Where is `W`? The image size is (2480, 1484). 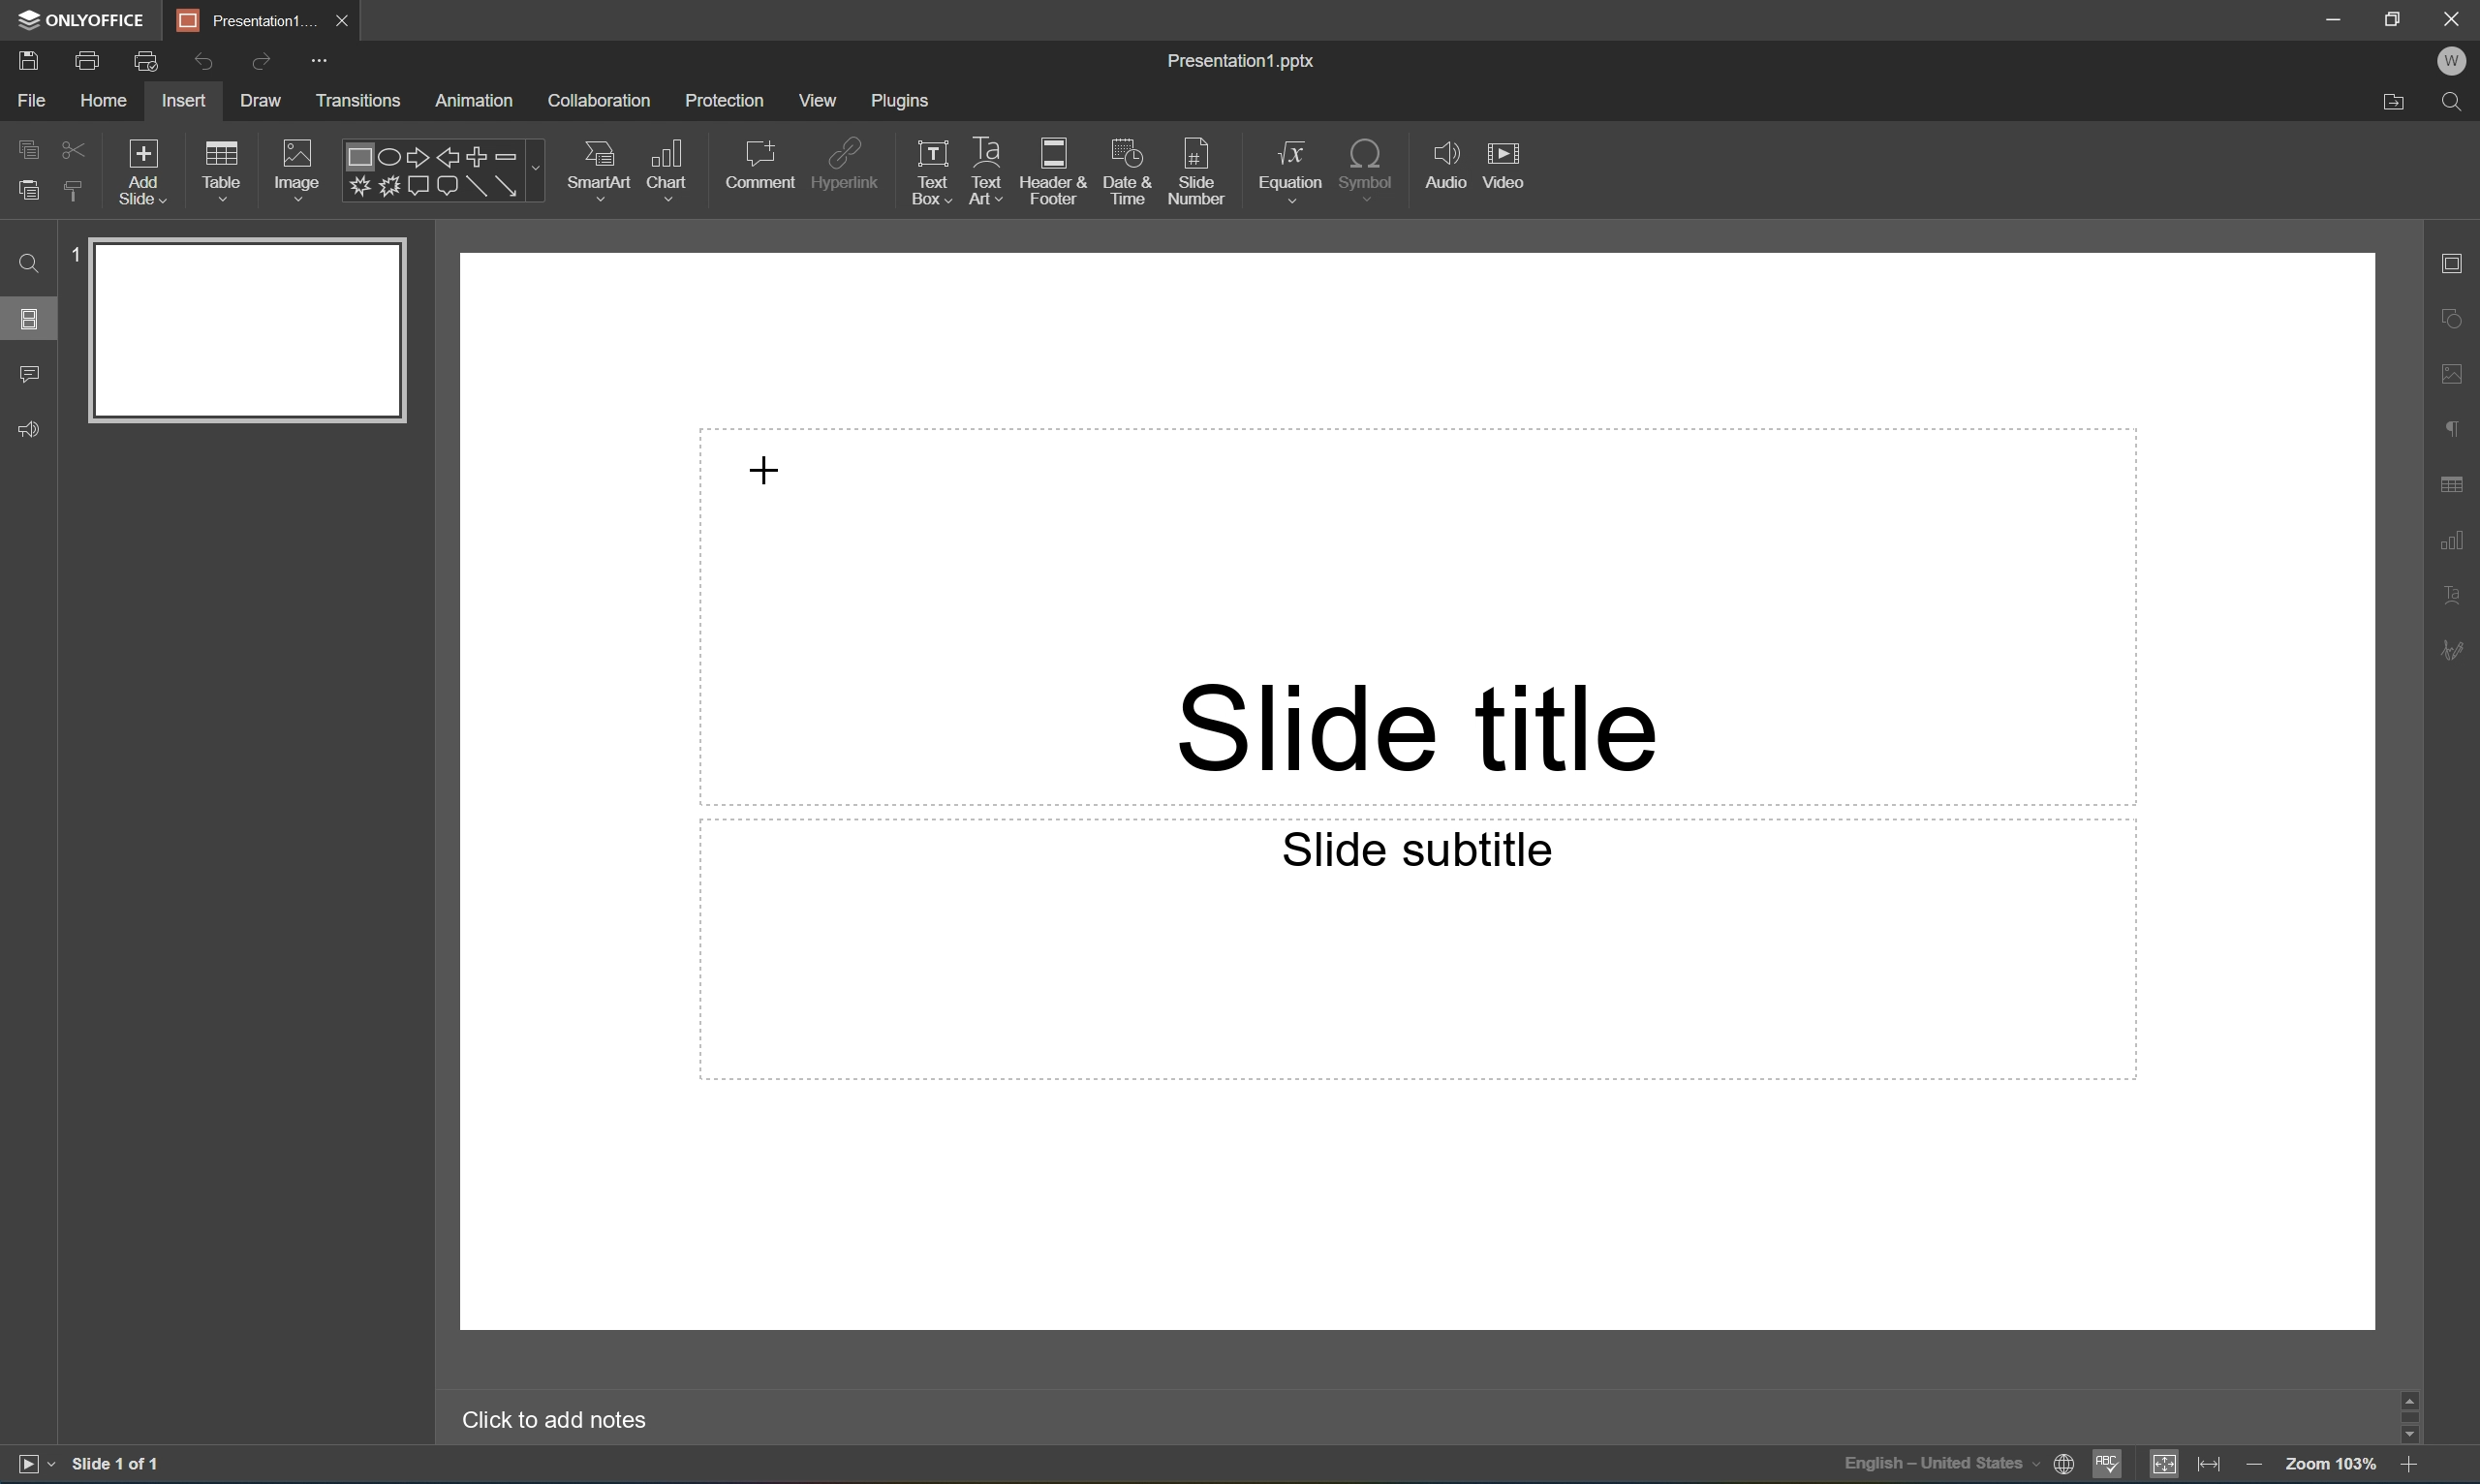 W is located at coordinates (2452, 61).